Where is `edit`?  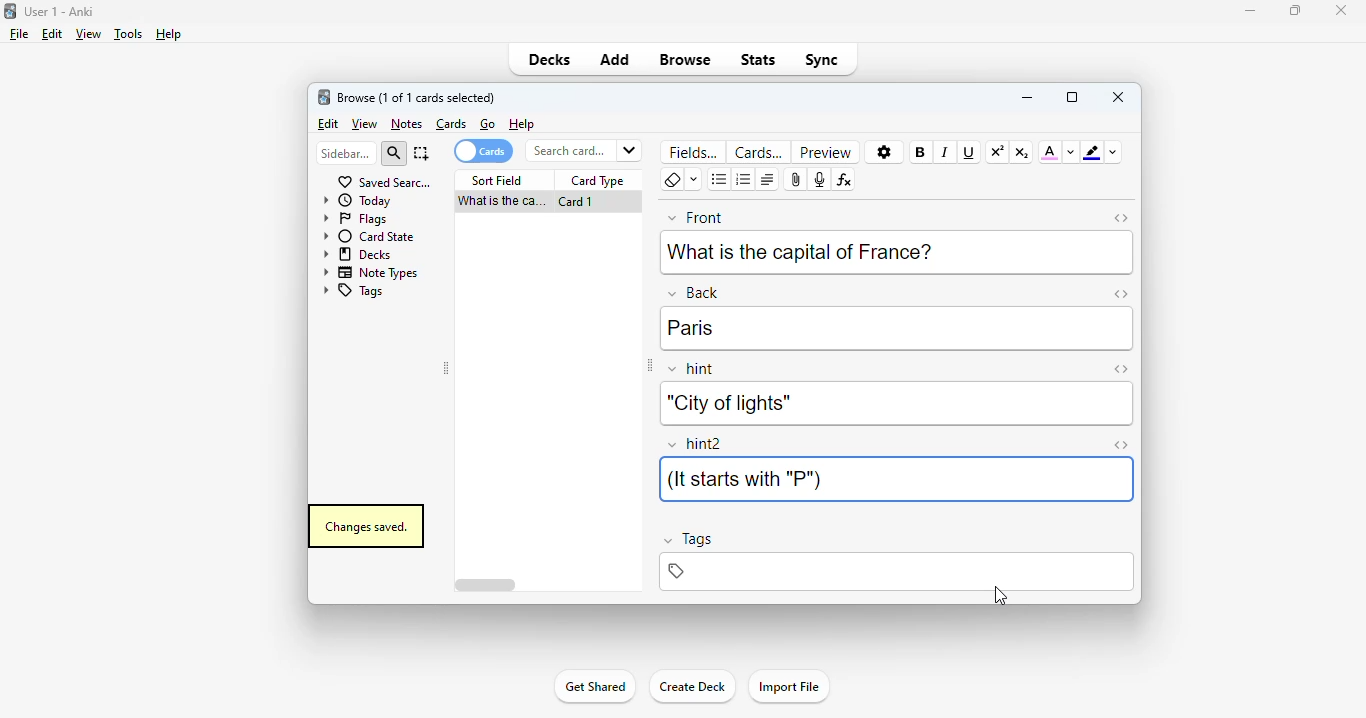
edit is located at coordinates (52, 34).